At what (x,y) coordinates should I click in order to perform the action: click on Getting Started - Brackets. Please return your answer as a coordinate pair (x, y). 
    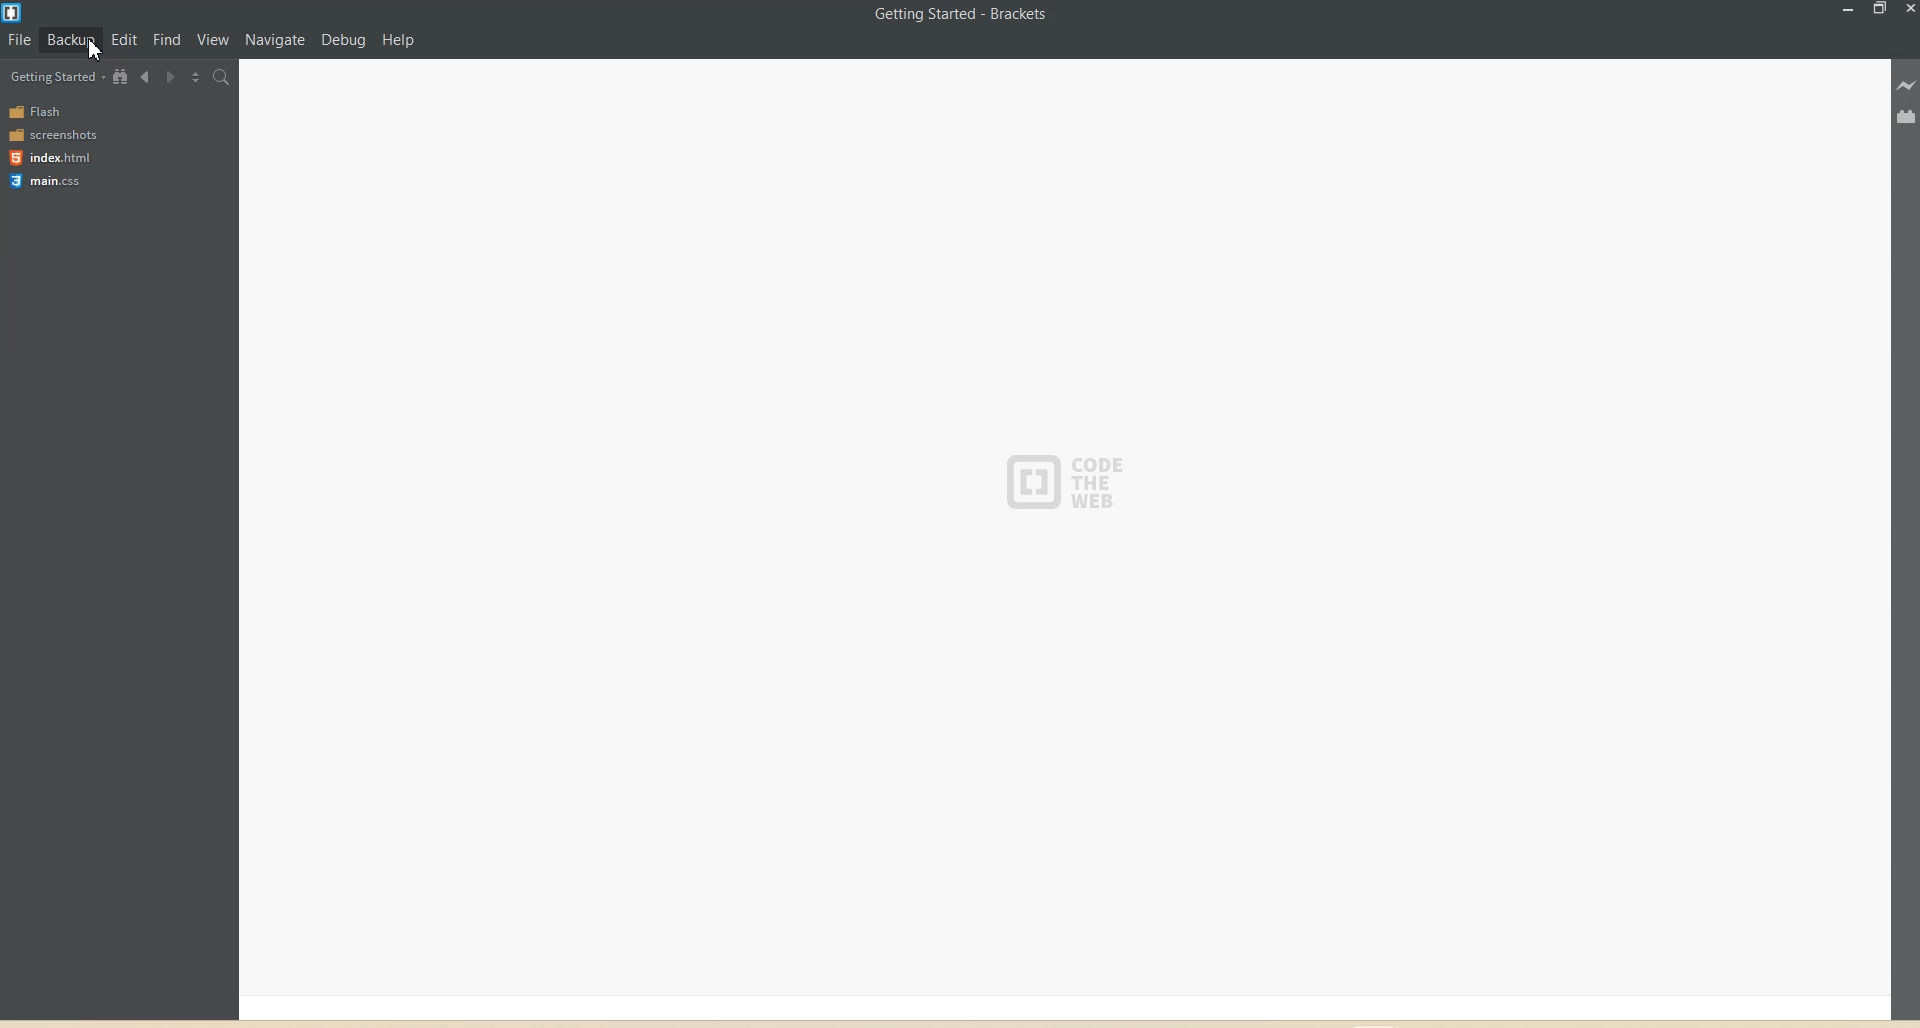
    Looking at the image, I should click on (960, 15).